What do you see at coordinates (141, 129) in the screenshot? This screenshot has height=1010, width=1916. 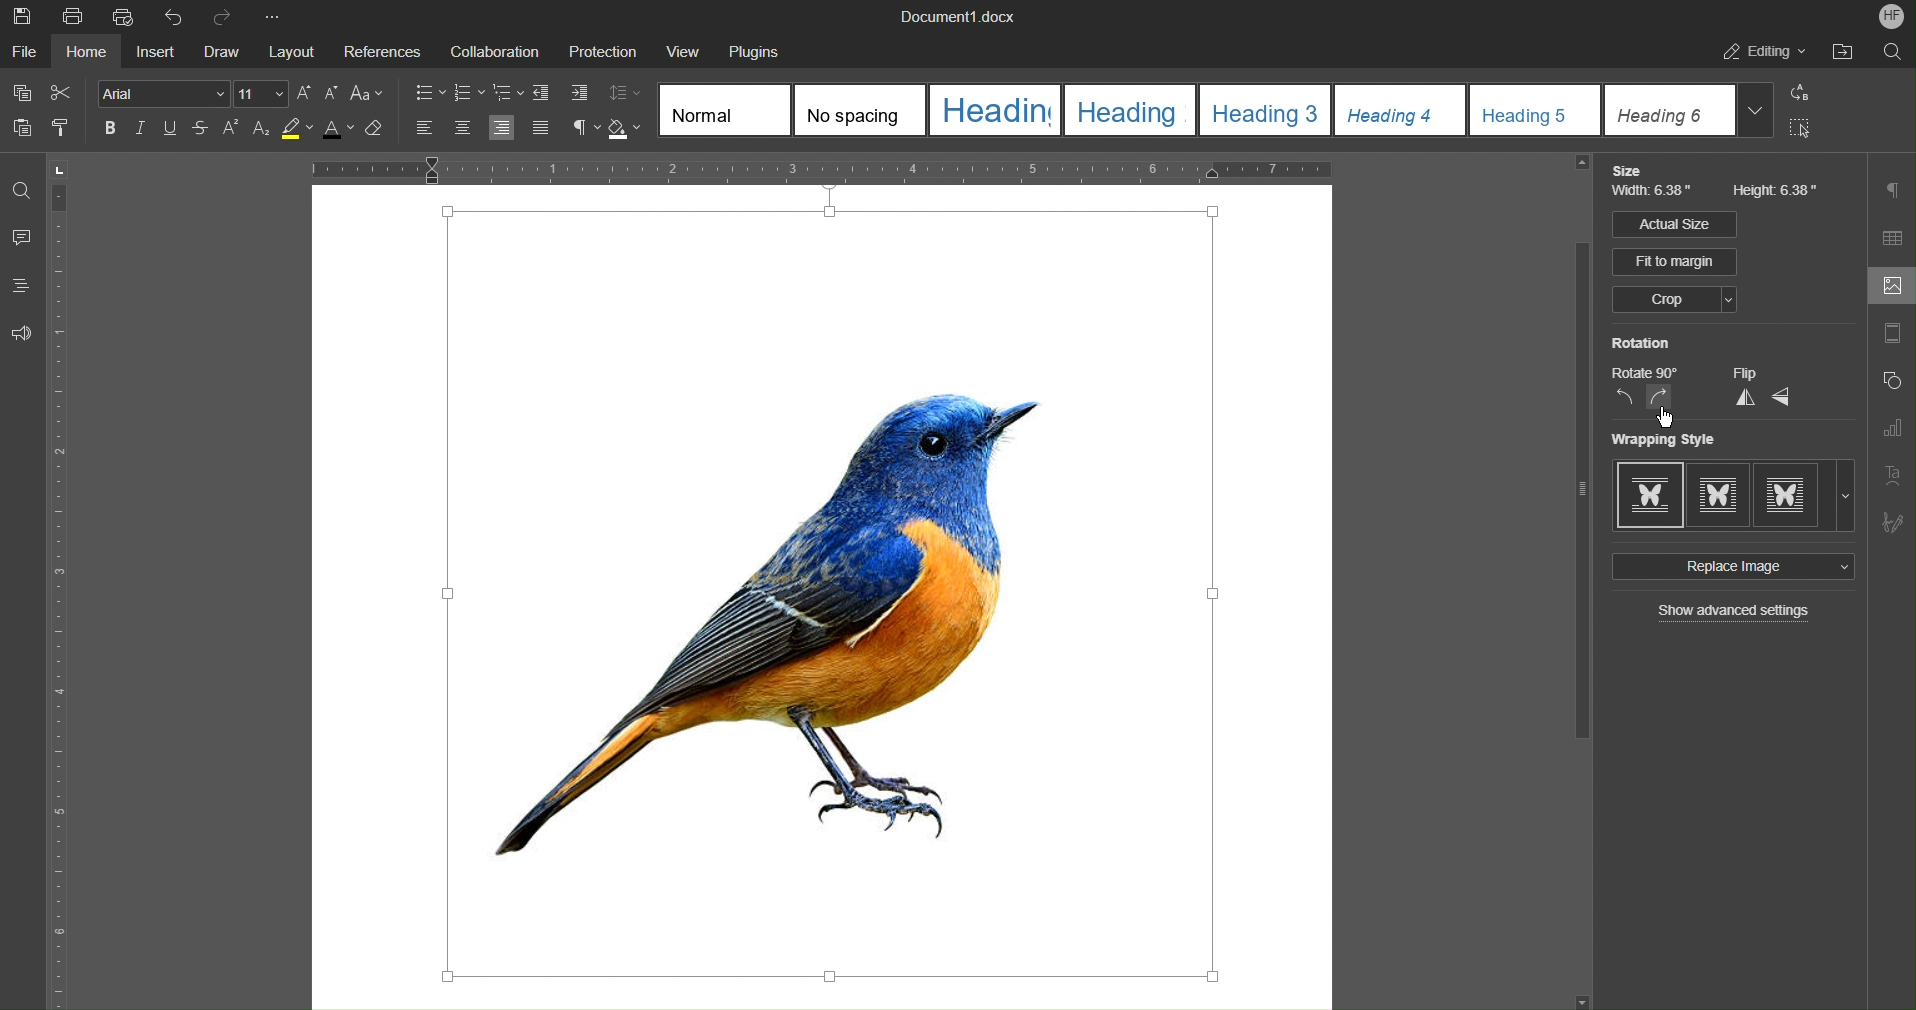 I see `Italic` at bounding box center [141, 129].